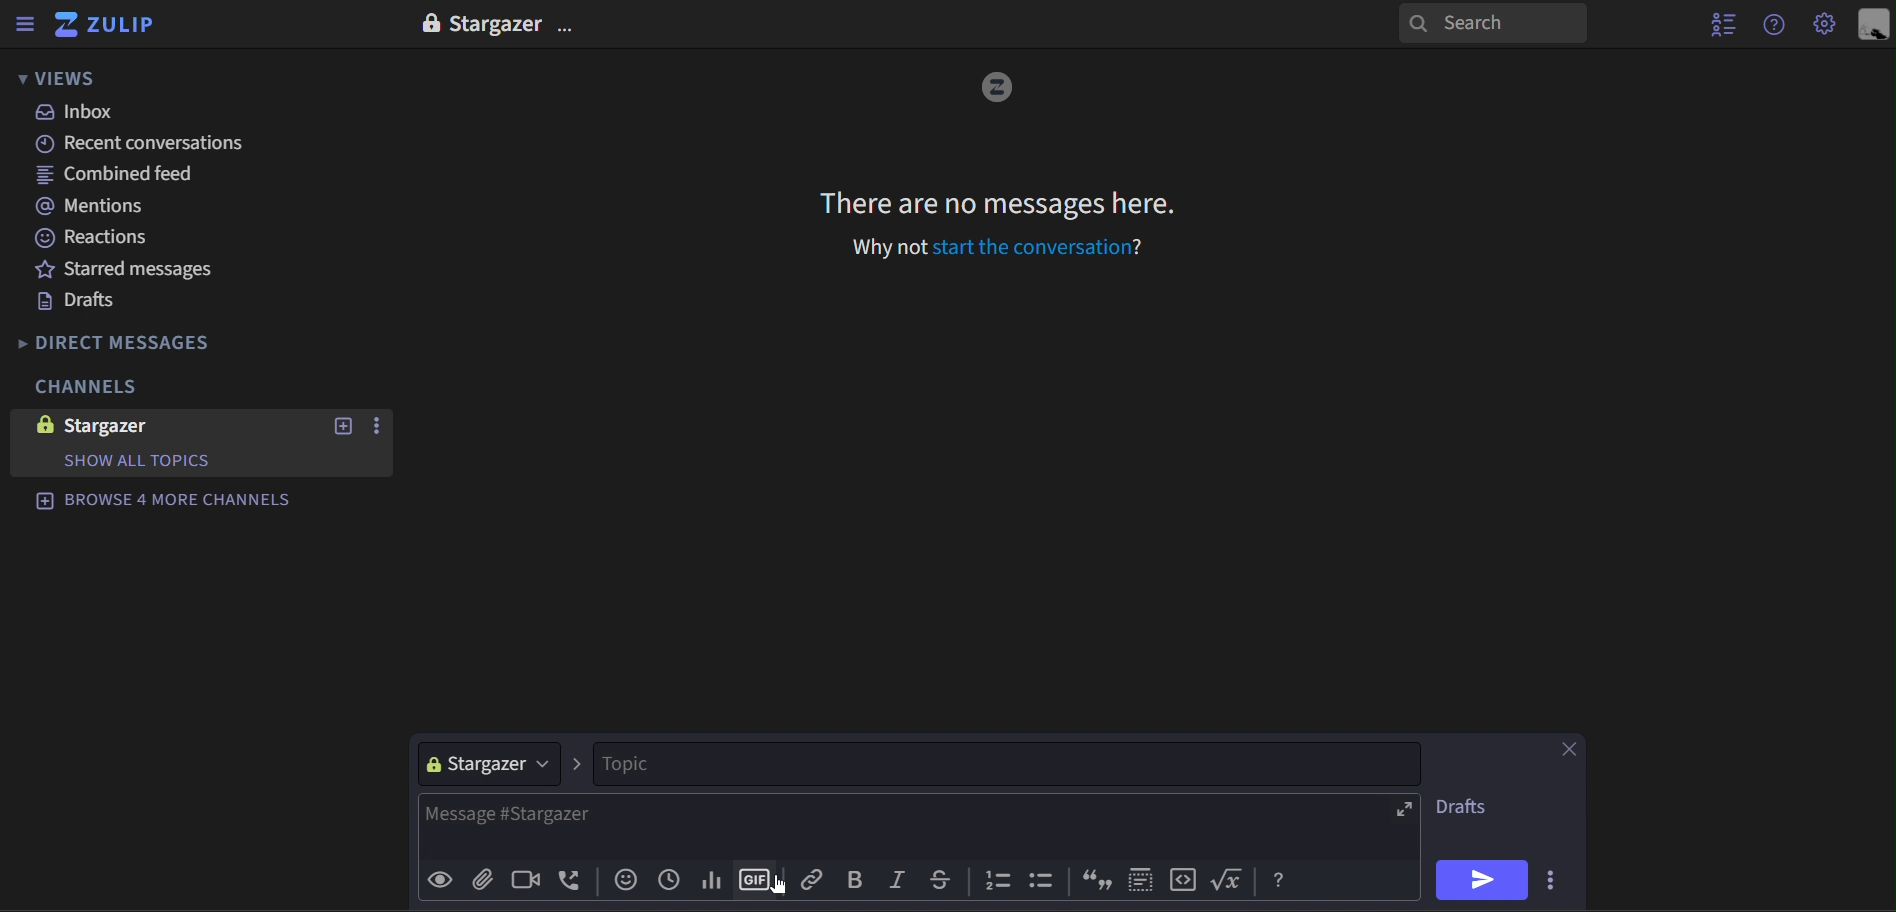 The height and width of the screenshot is (912, 1896). I want to click on Counting bullets, so click(999, 882).